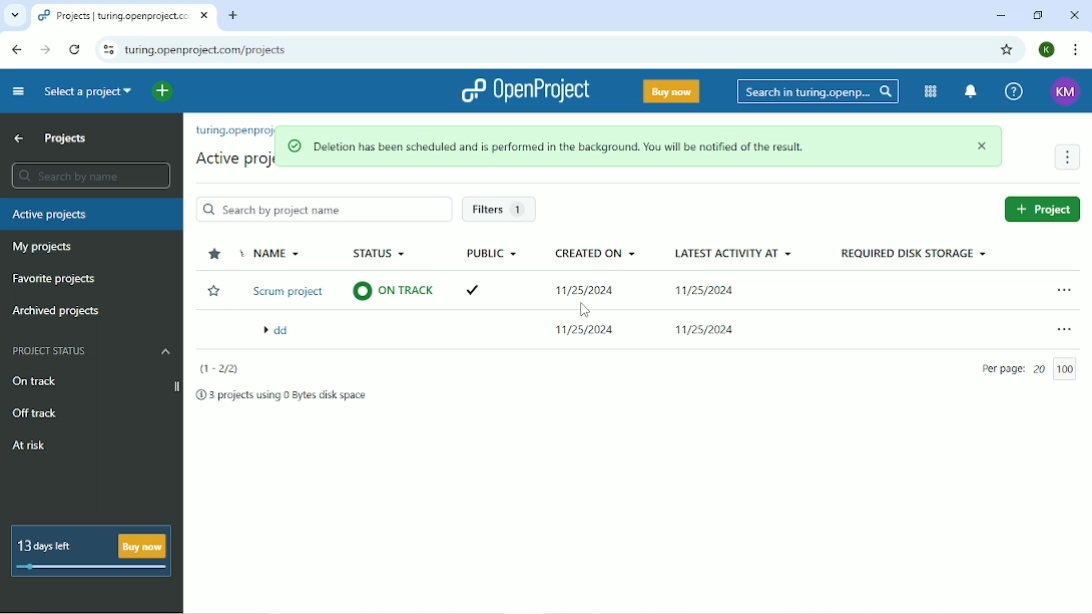  Describe the element at coordinates (912, 255) in the screenshot. I see `Required disk storage` at that location.